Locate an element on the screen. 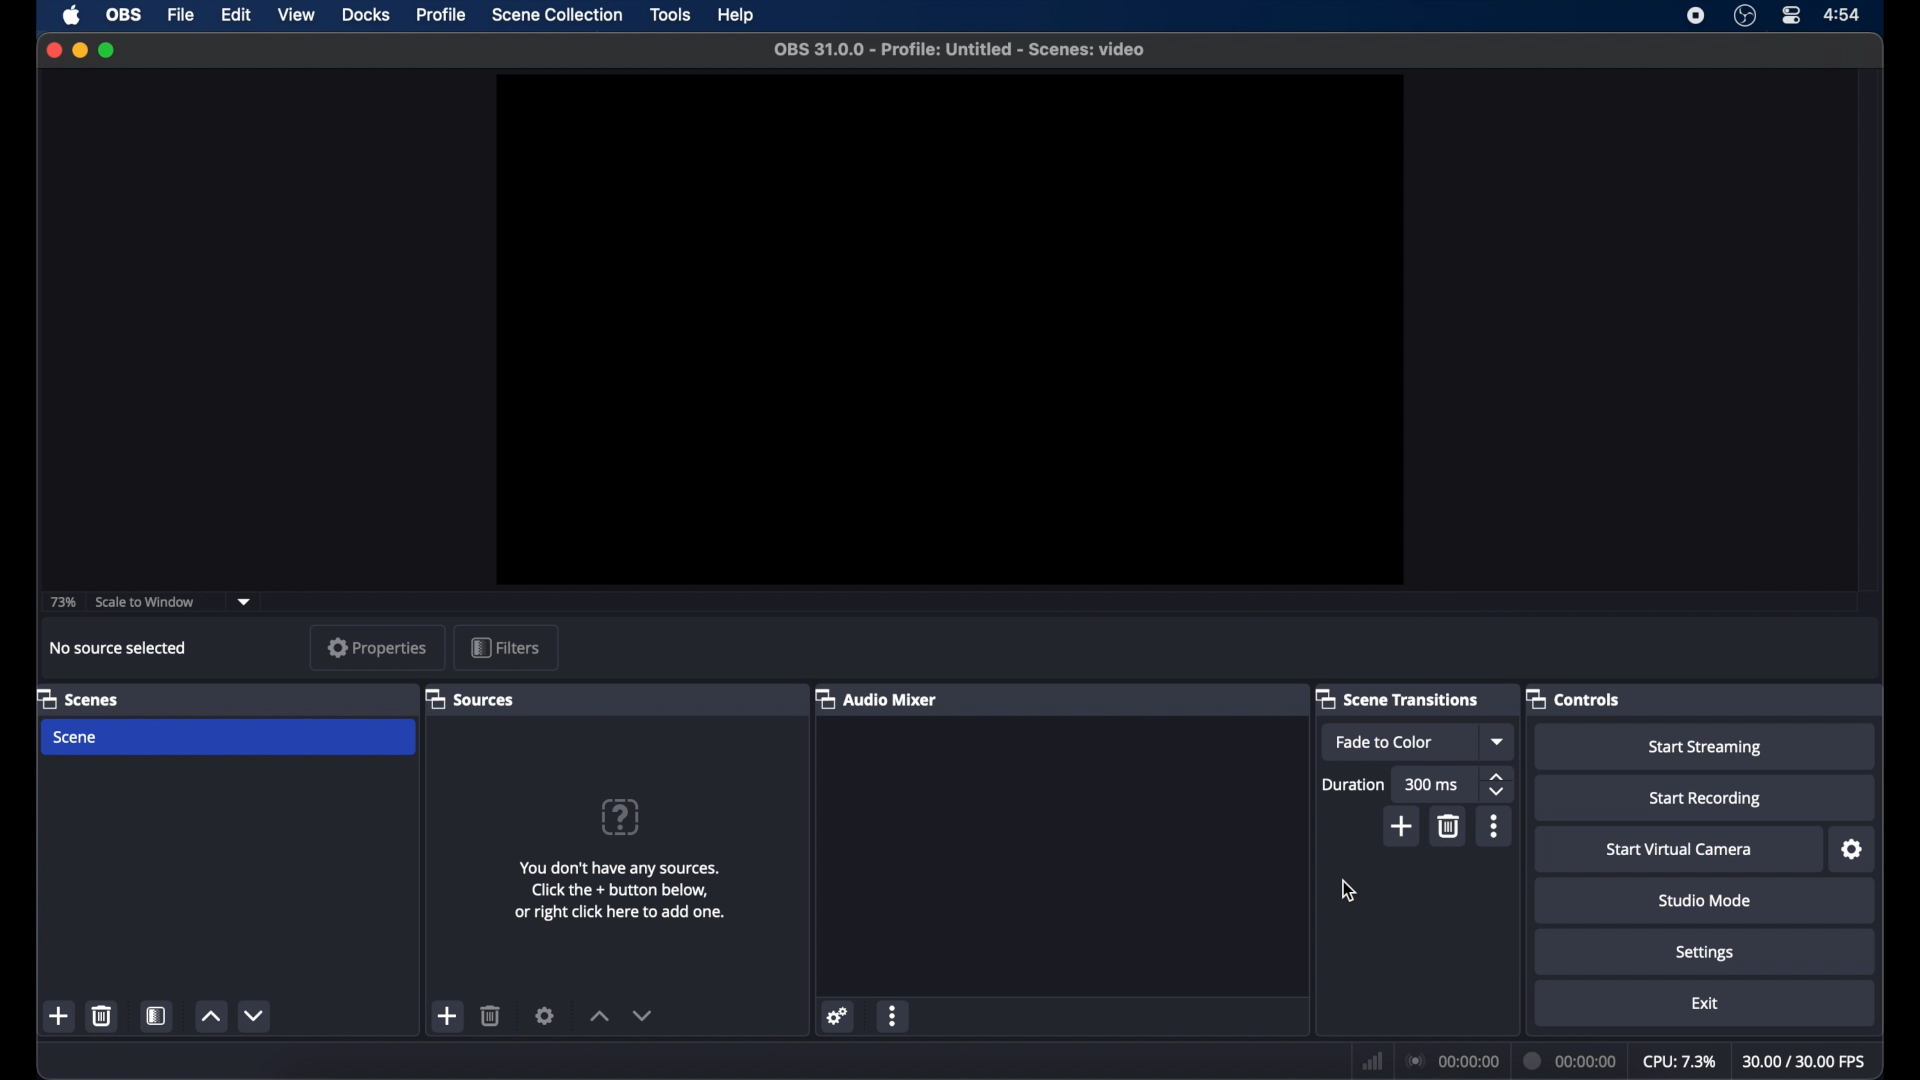  add is located at coordinates (58, 1015).